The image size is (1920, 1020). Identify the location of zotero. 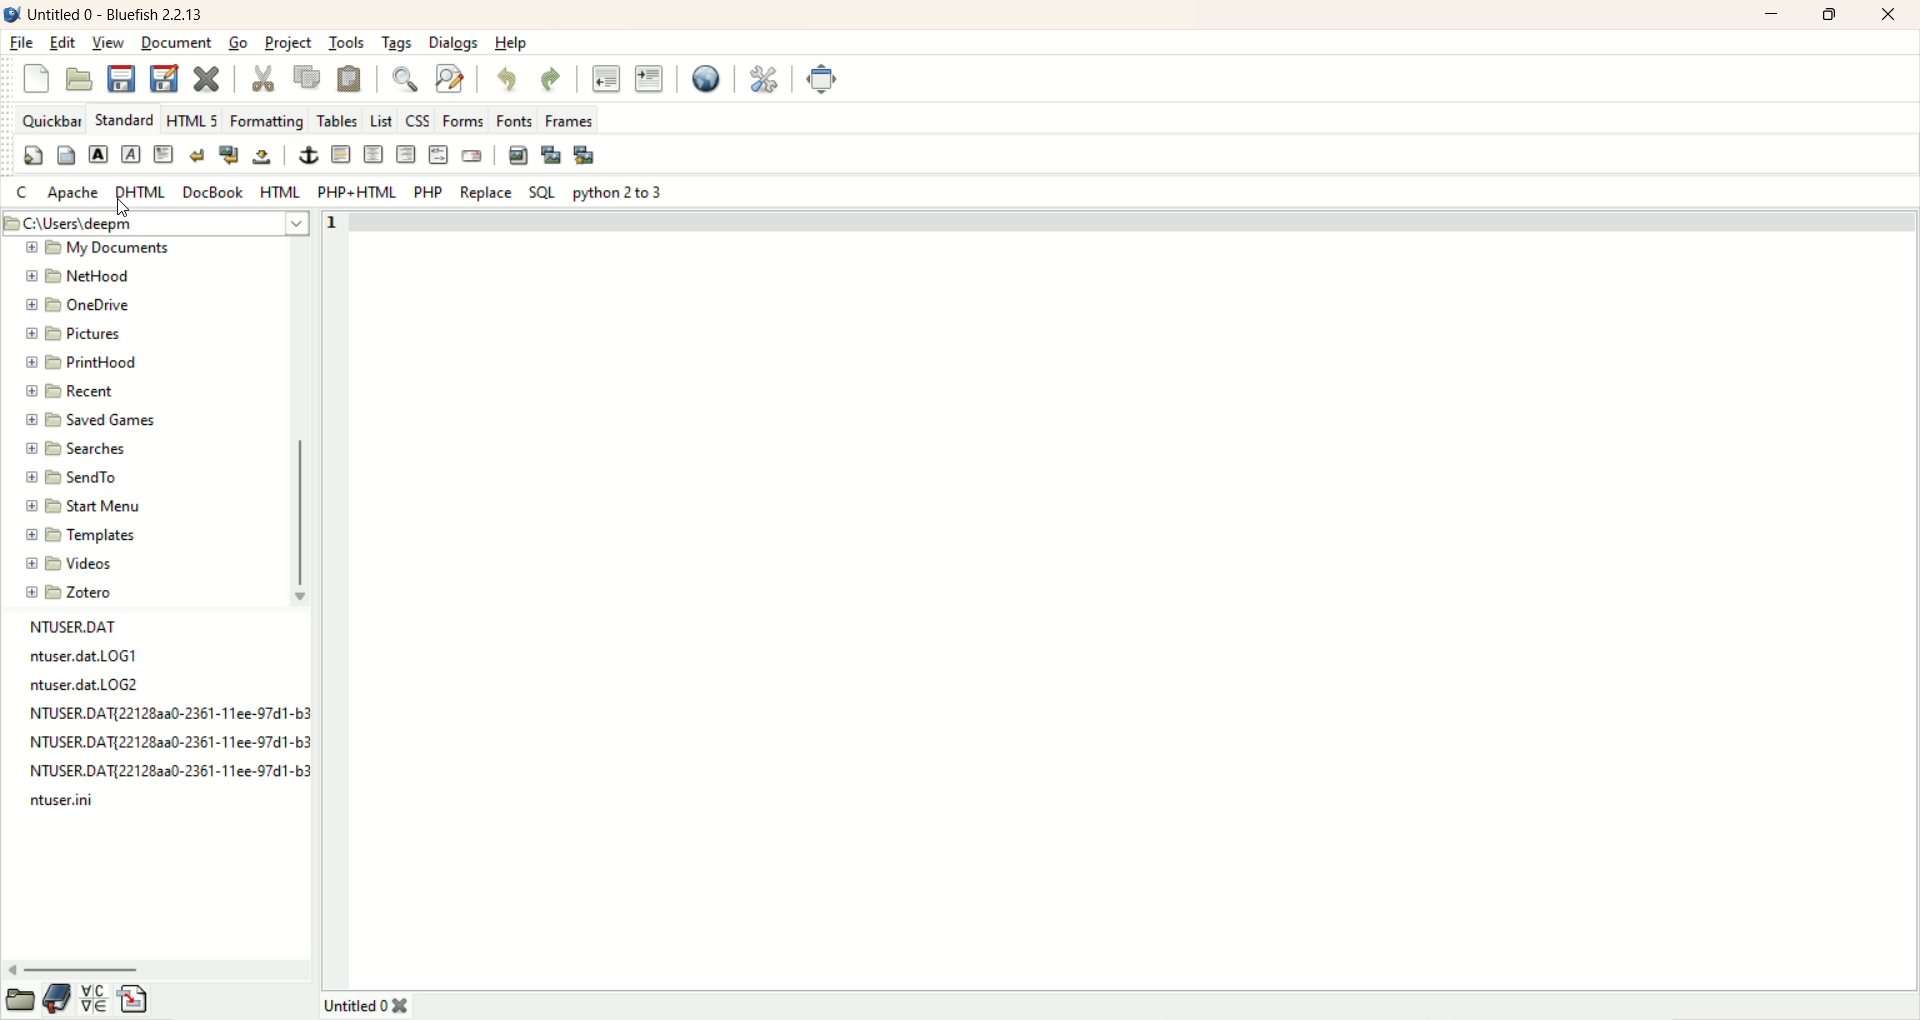
(73, 589).